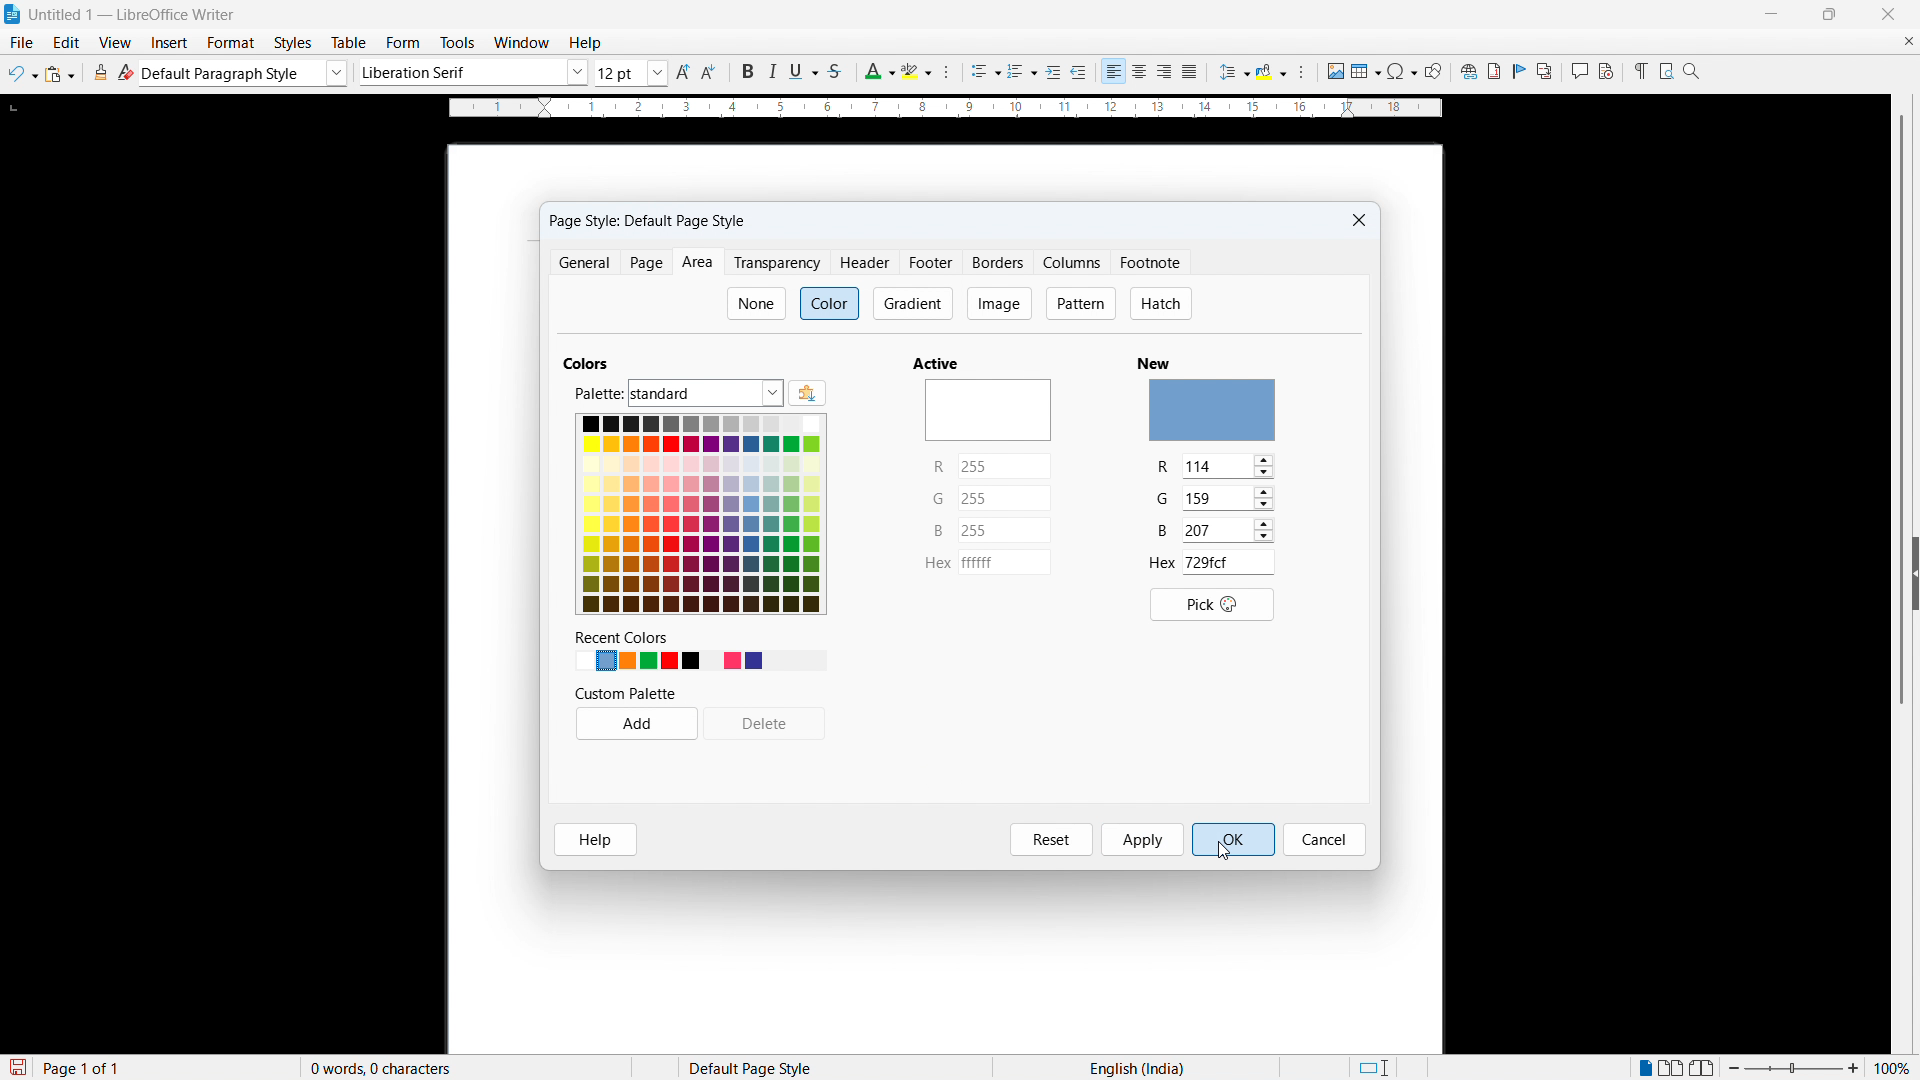 Image resolution: width=1920 pixels, height=1080 pixels. Describe the element at coordinates (938, 499) in the screenshot. I see `G` at that location.